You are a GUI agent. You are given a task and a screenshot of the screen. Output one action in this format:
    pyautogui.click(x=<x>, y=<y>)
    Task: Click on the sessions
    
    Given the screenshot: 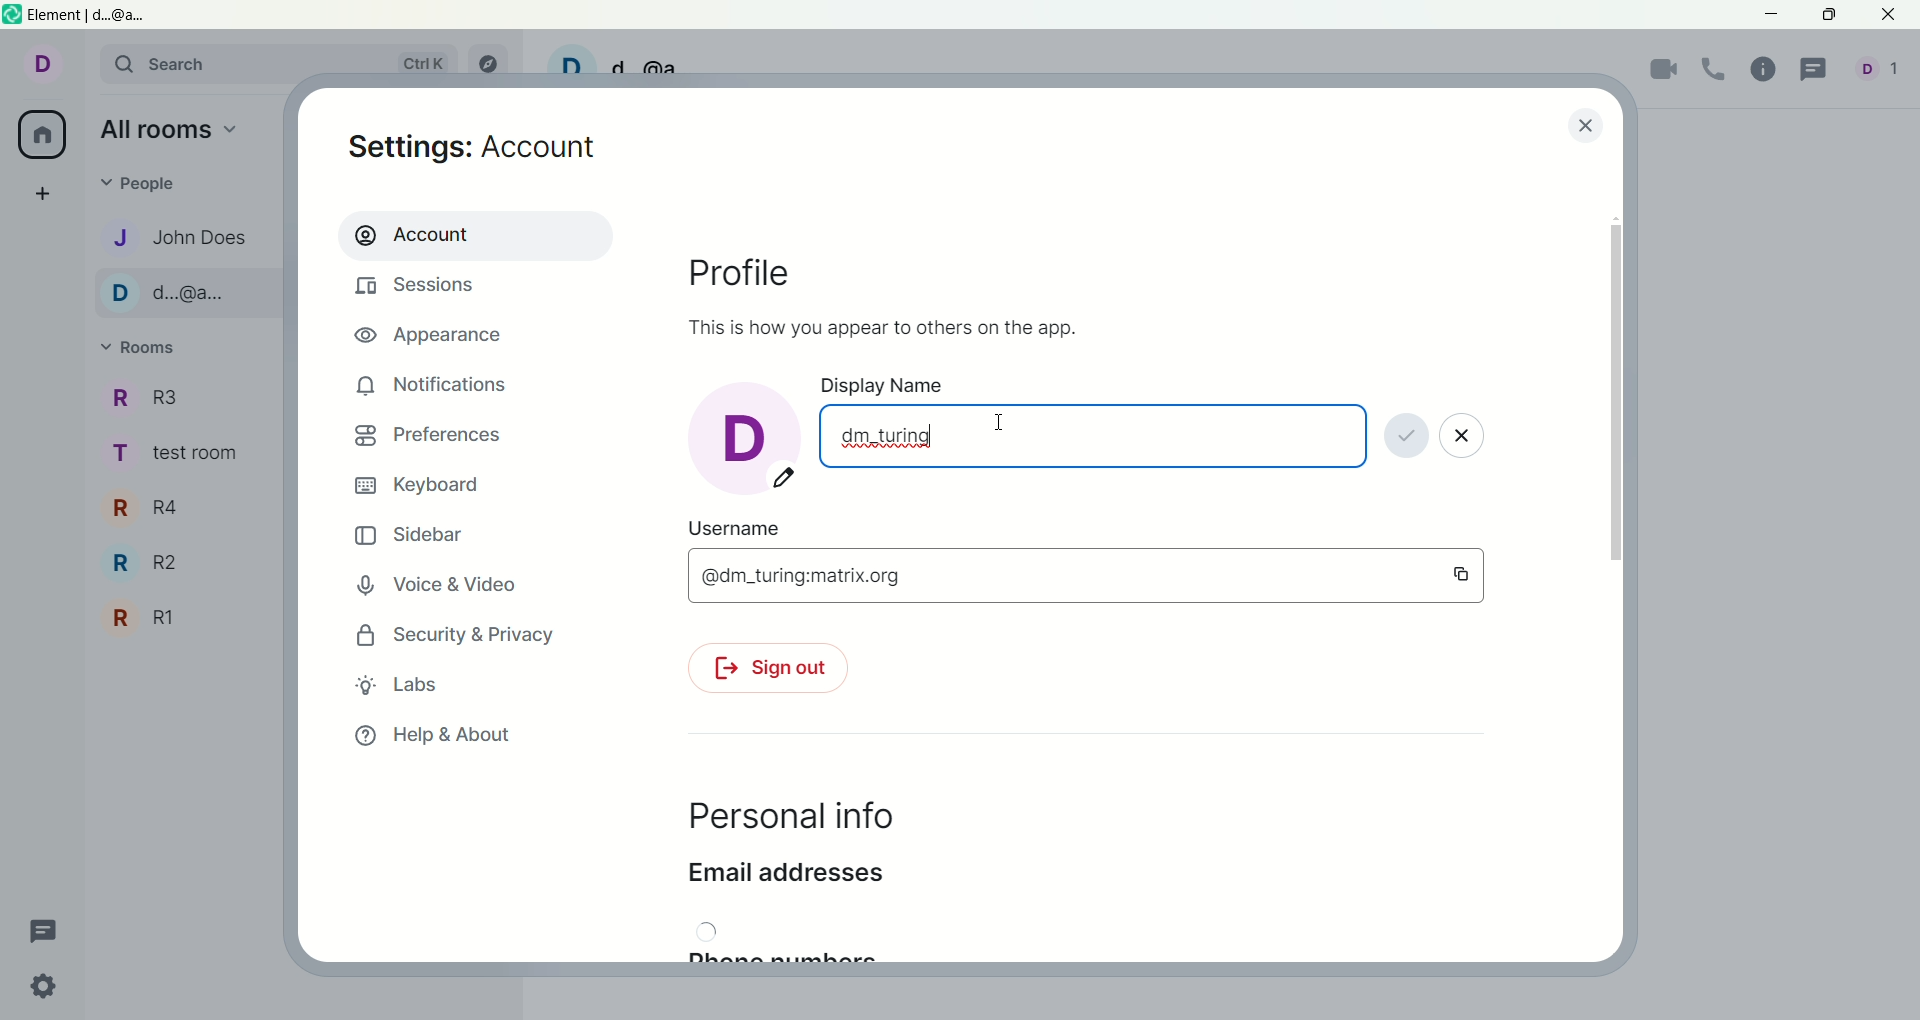 What is the action you would take?
    pyautogui.click(x=421, y=289)
    